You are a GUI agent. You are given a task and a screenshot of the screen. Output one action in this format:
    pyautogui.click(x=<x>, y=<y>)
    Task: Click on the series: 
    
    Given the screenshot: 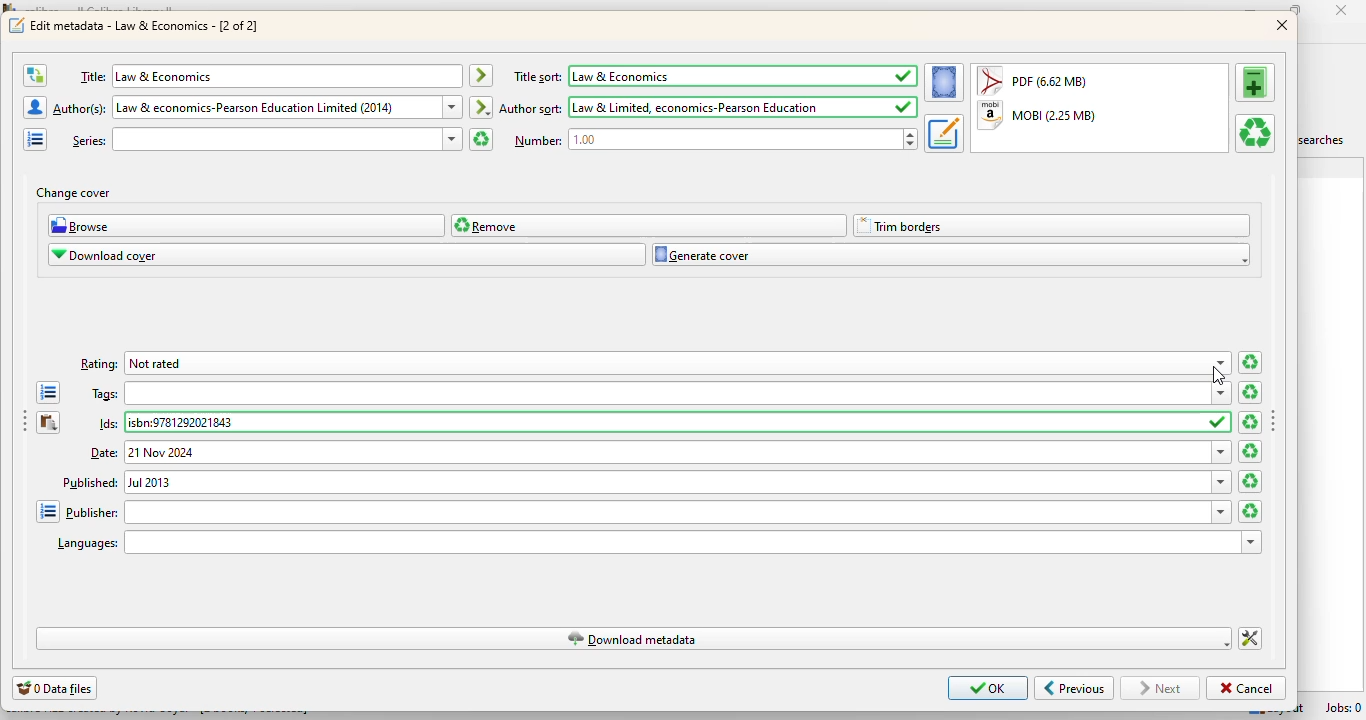 What is the action you would take?
    pyautogui.click(x=266, y=139)
    